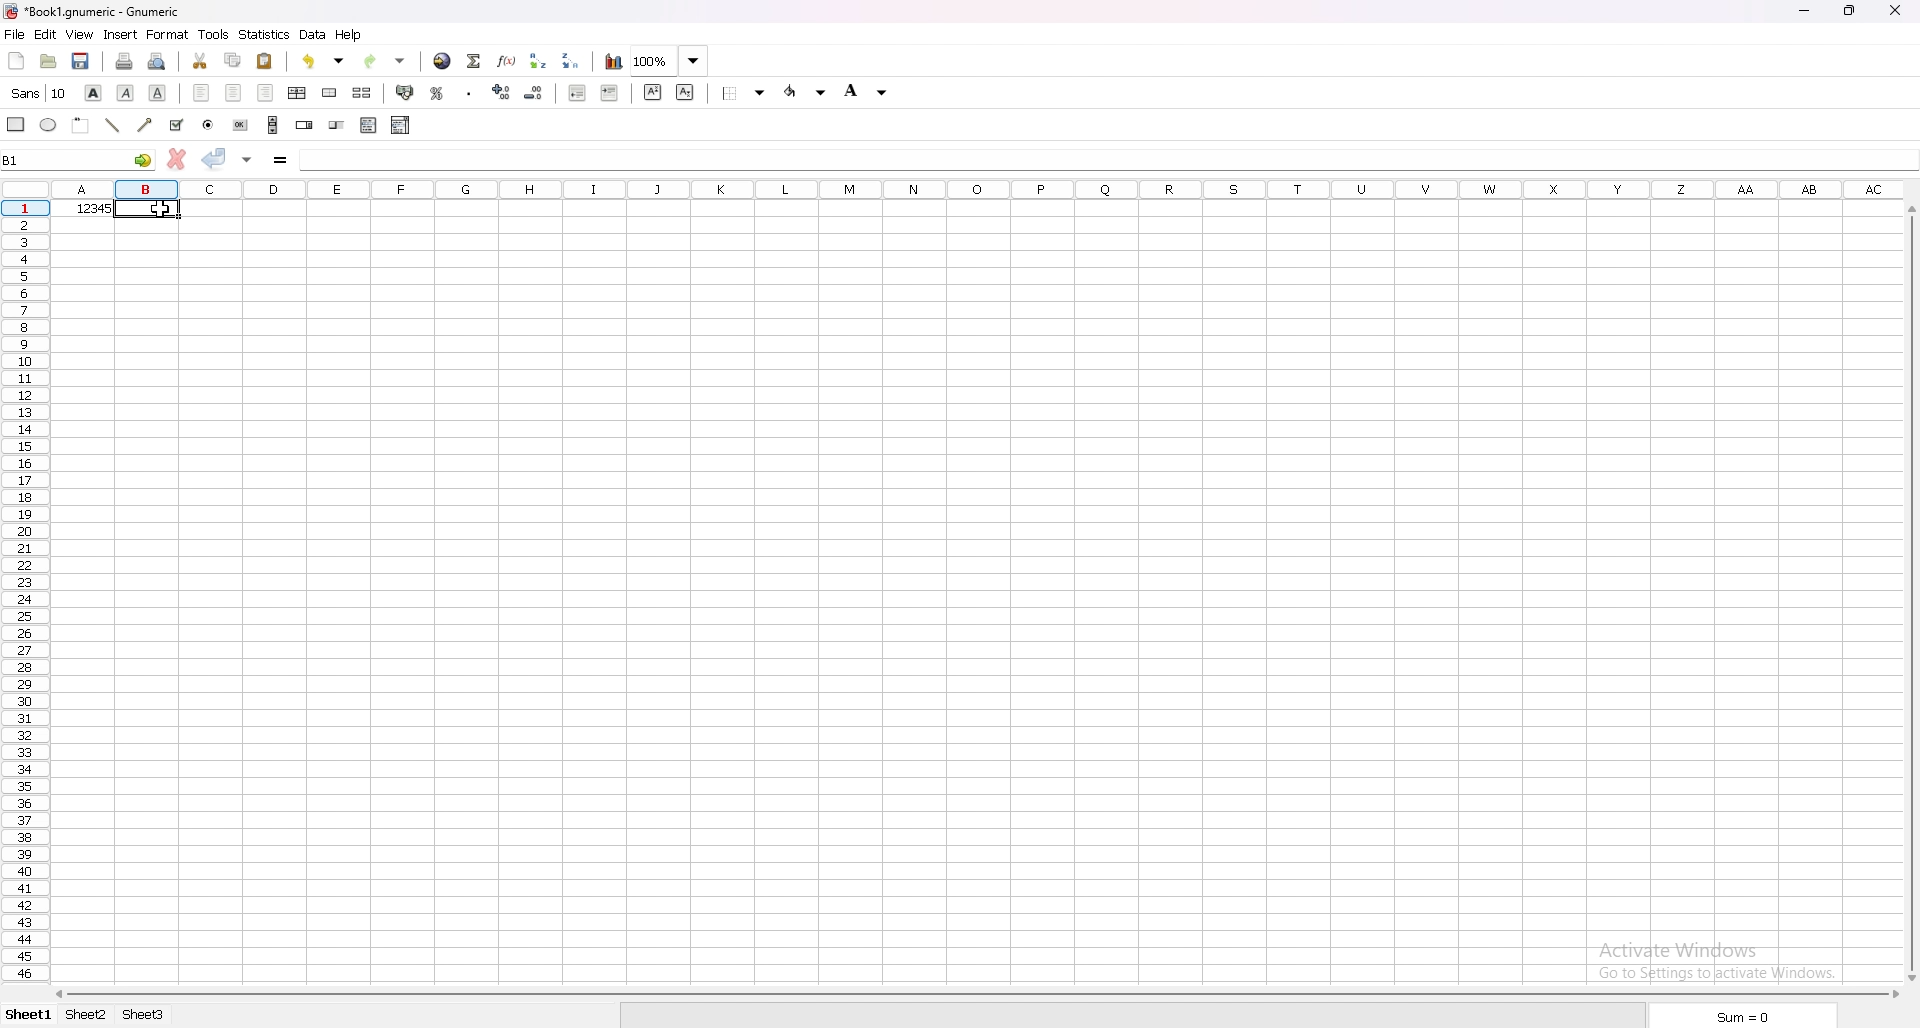  I want to click on insert, so click(121, 35).